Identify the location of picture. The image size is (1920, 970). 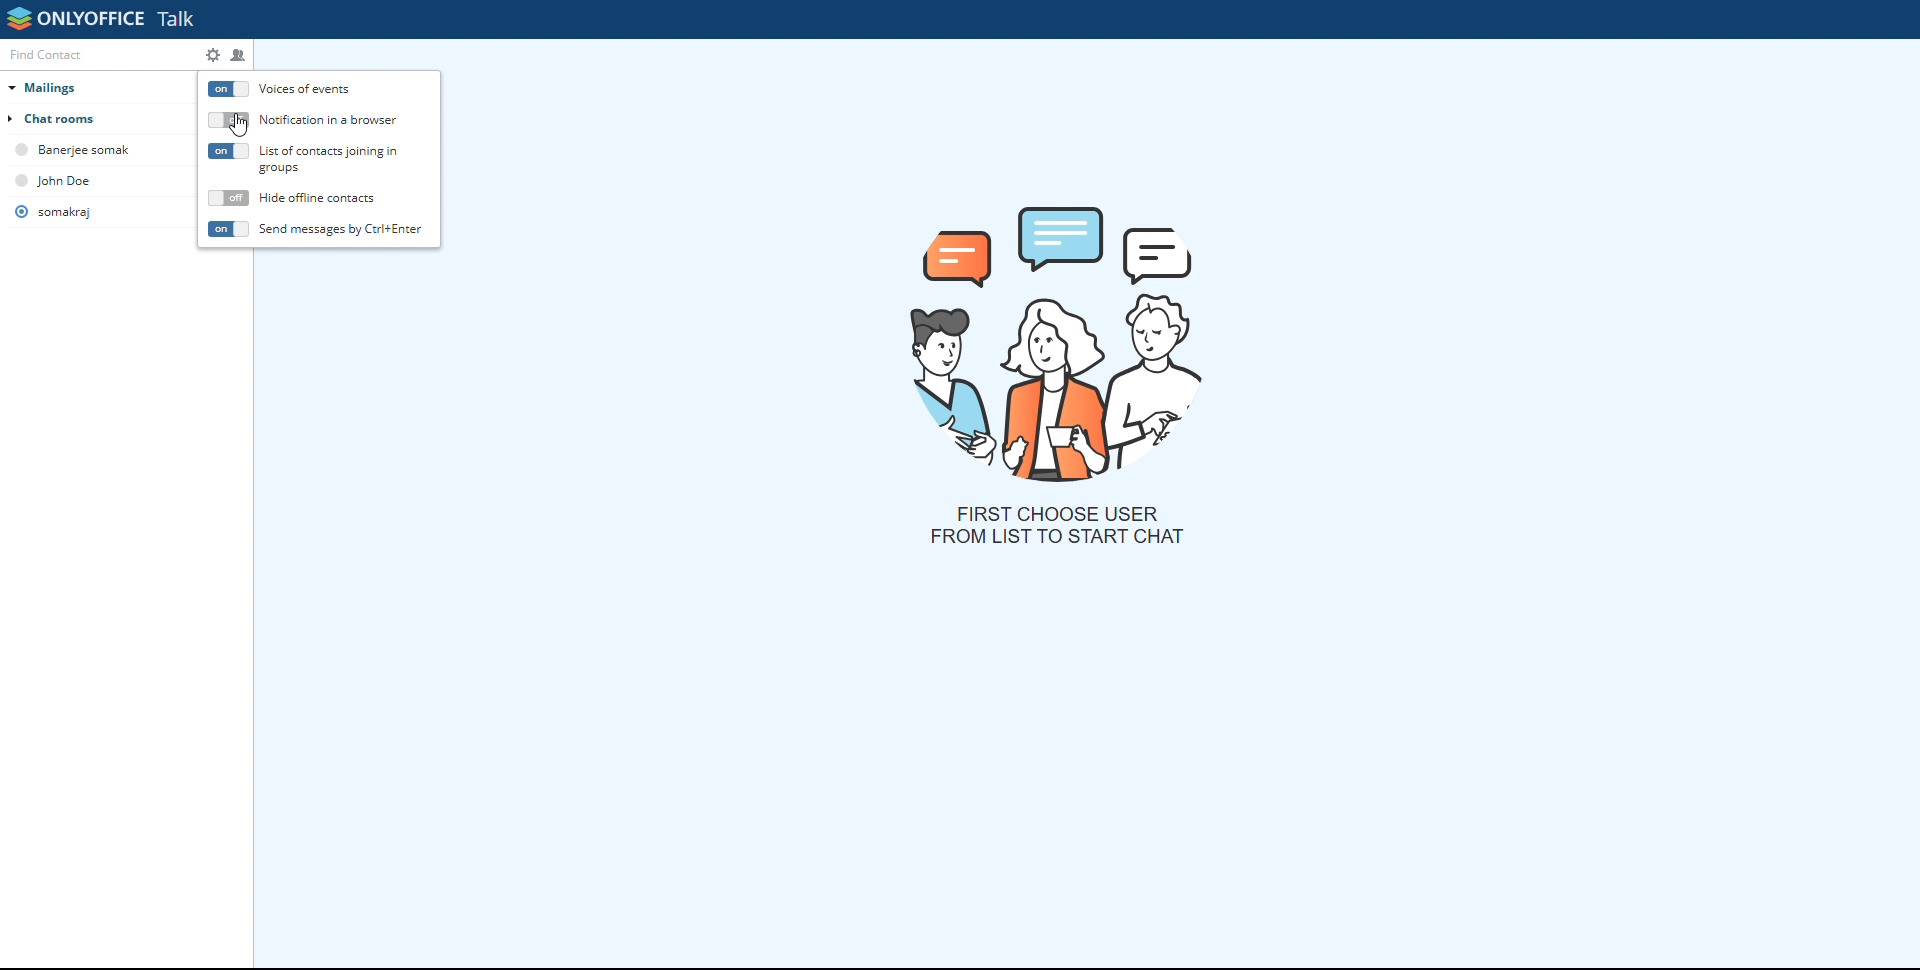
(1061, 340).